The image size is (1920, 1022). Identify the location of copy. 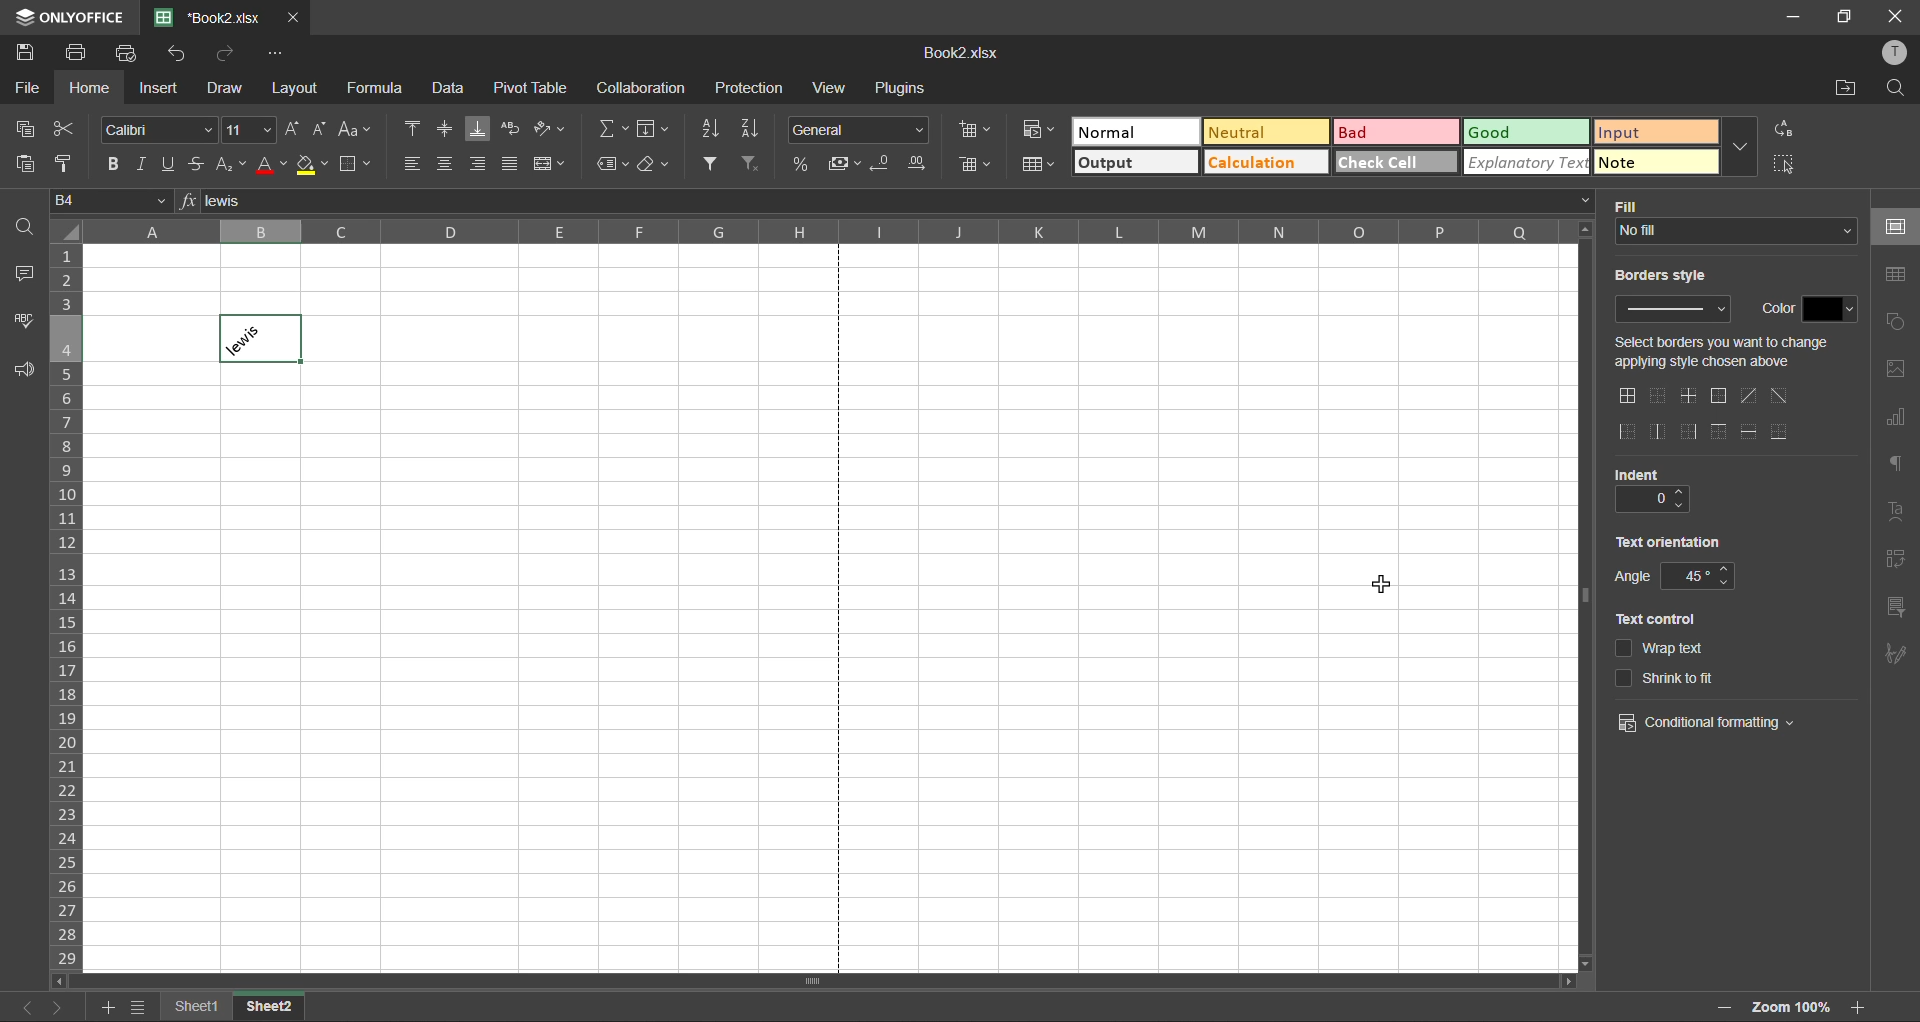
(29, 129).